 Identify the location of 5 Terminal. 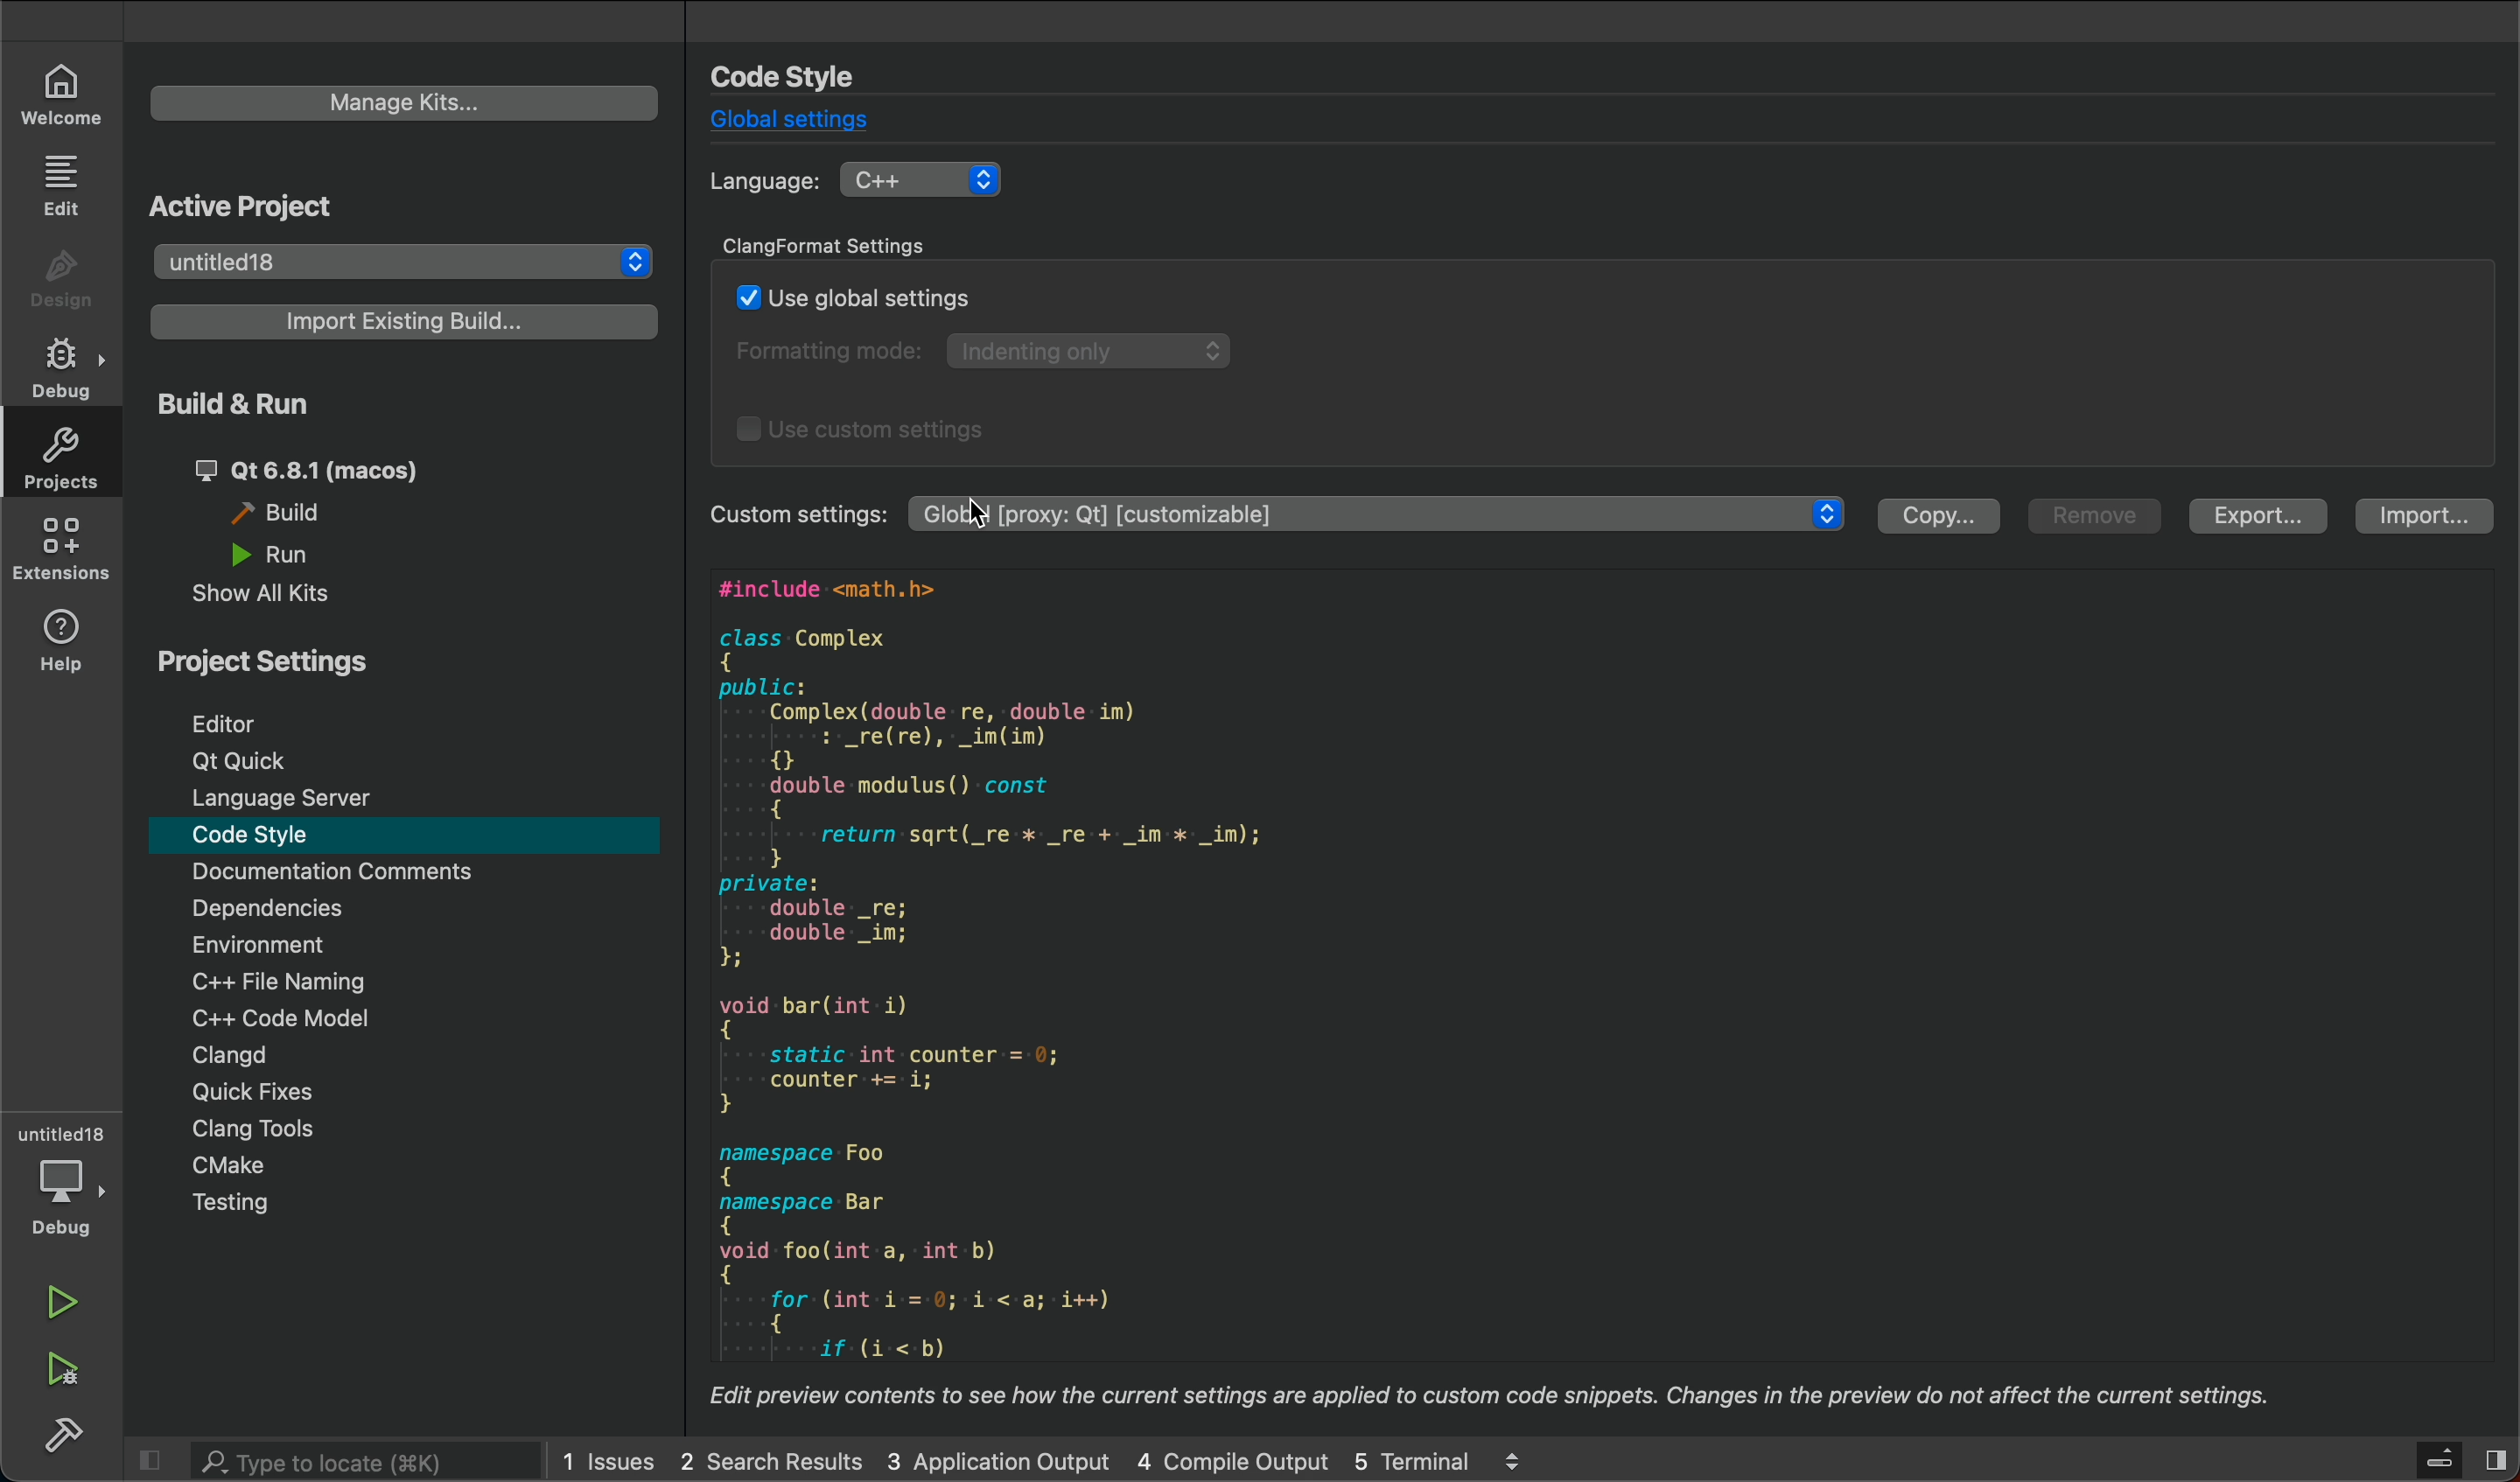
(1410, 1458).